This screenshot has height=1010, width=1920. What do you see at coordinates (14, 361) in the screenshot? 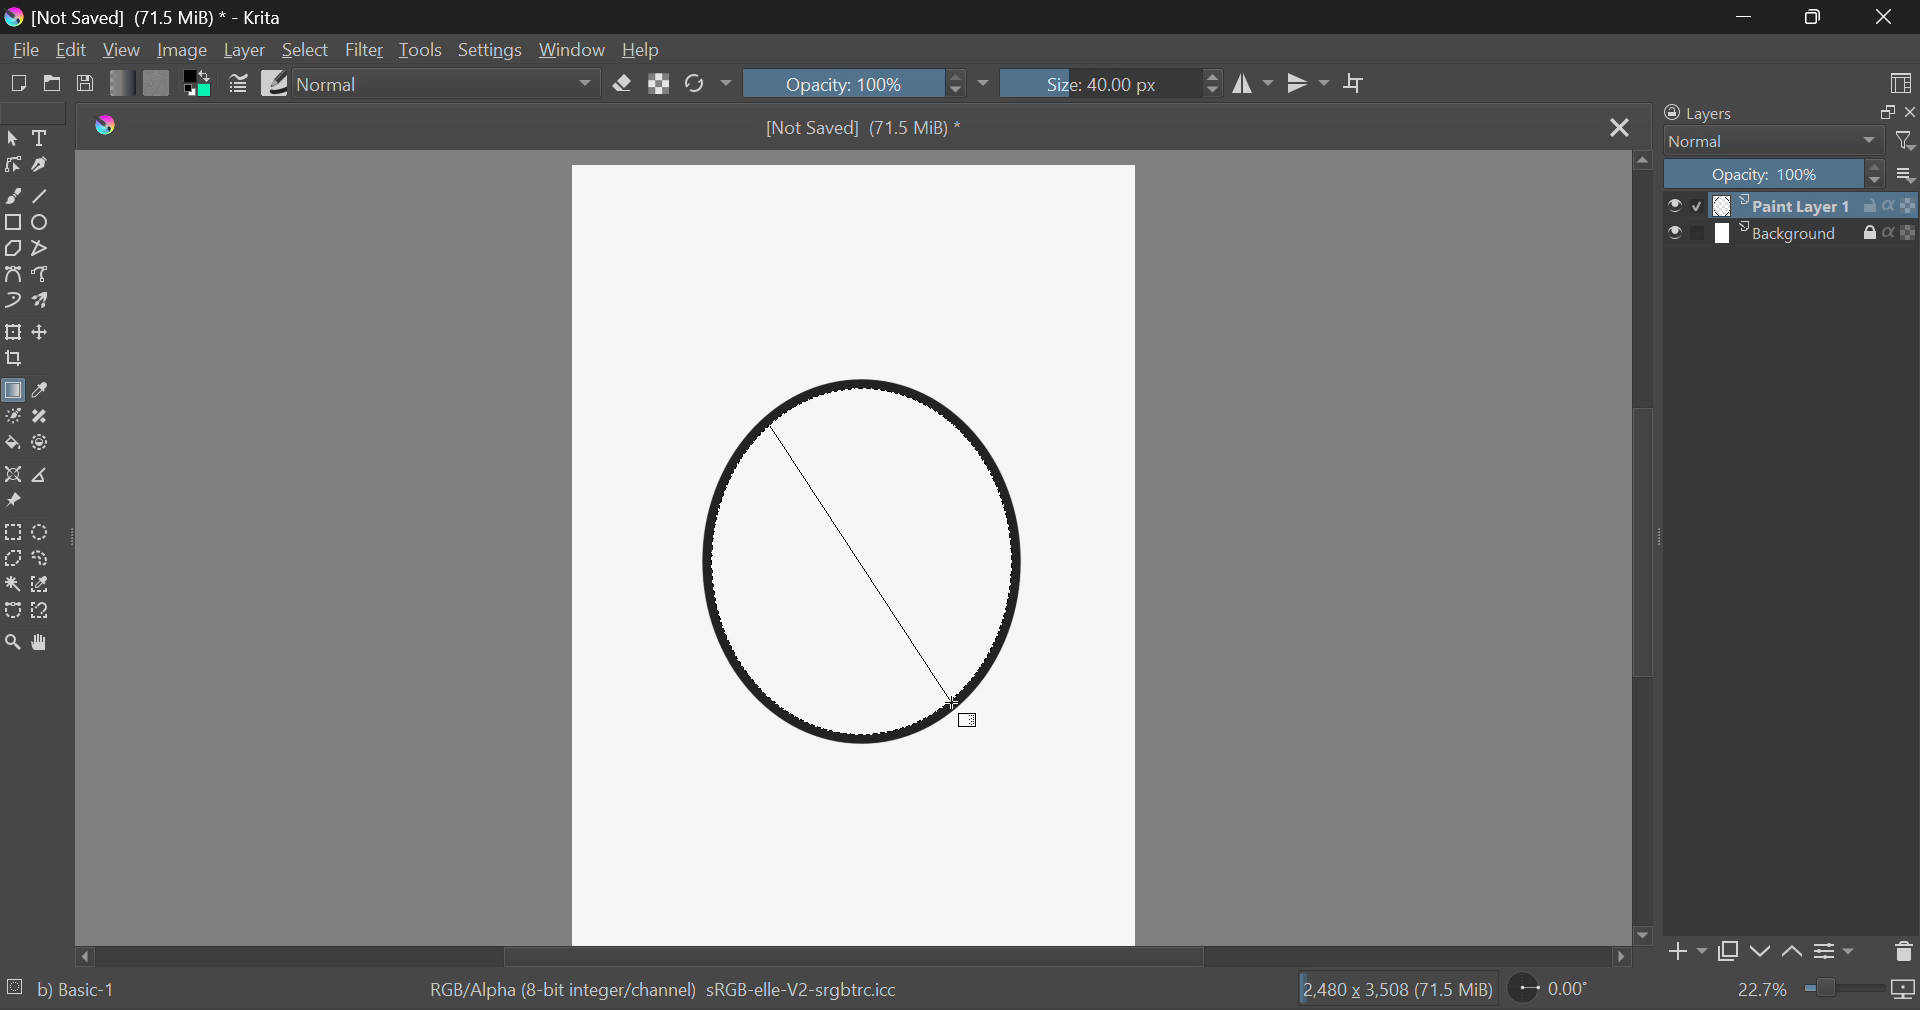
I see `Crop` at bounding box center [14, 361].